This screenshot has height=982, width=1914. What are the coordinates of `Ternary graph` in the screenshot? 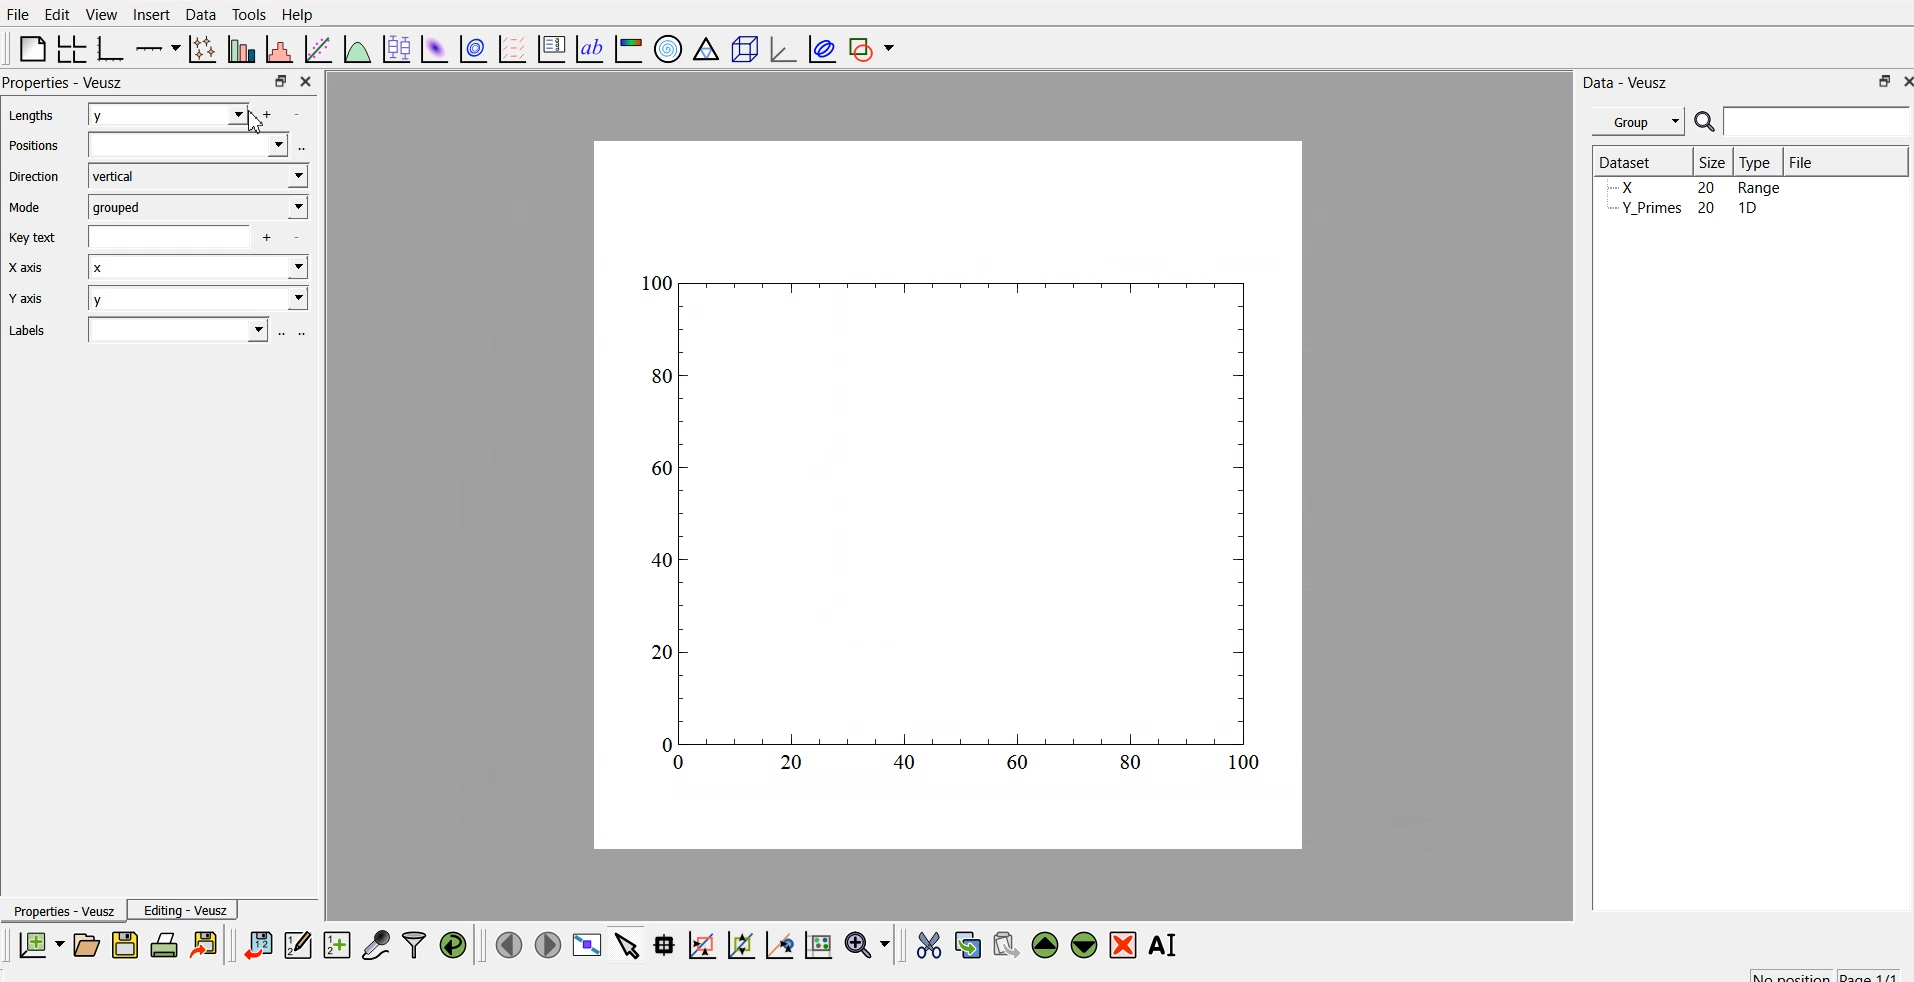 It's located at (707, 48).